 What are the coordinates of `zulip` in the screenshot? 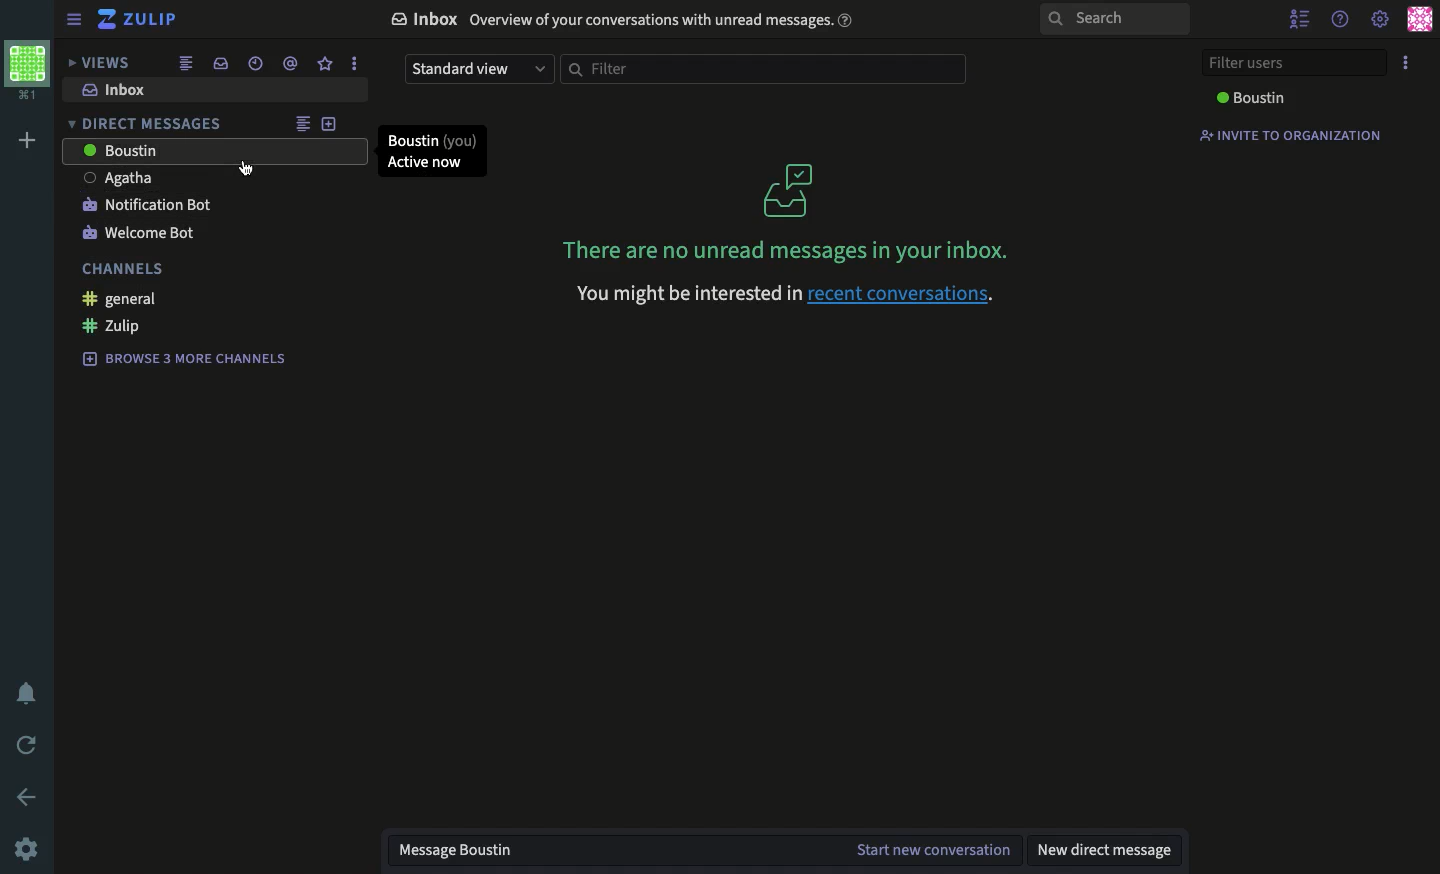 It's located at (117, 327).